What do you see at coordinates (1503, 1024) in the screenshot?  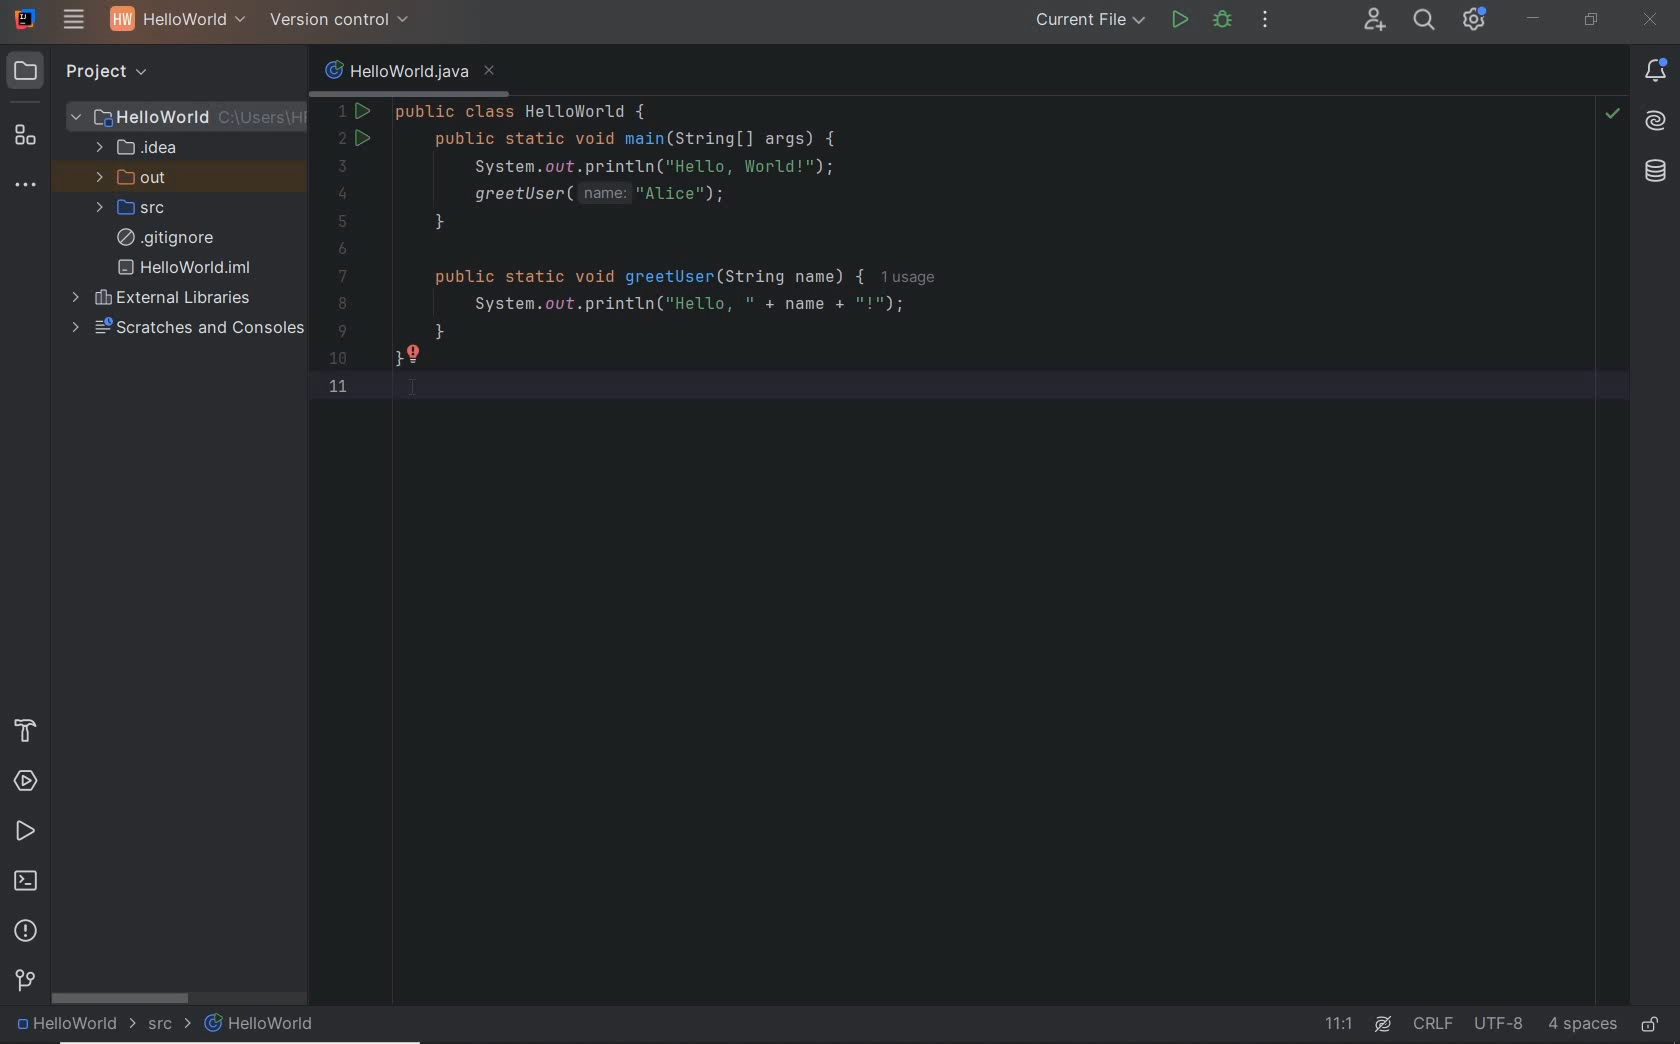 I see `UTF-8(file encoding)` at bounding box center [1503, 1024].